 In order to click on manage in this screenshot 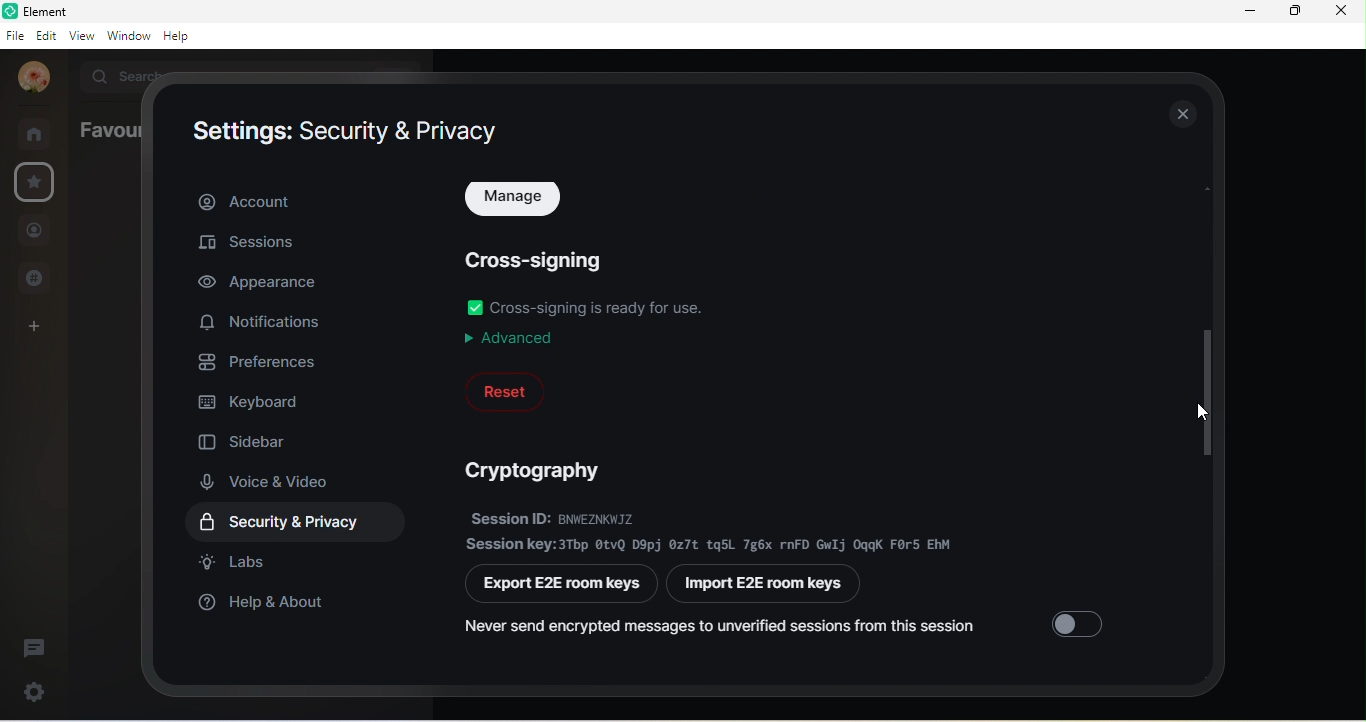, I will do `click(516, 201)`.